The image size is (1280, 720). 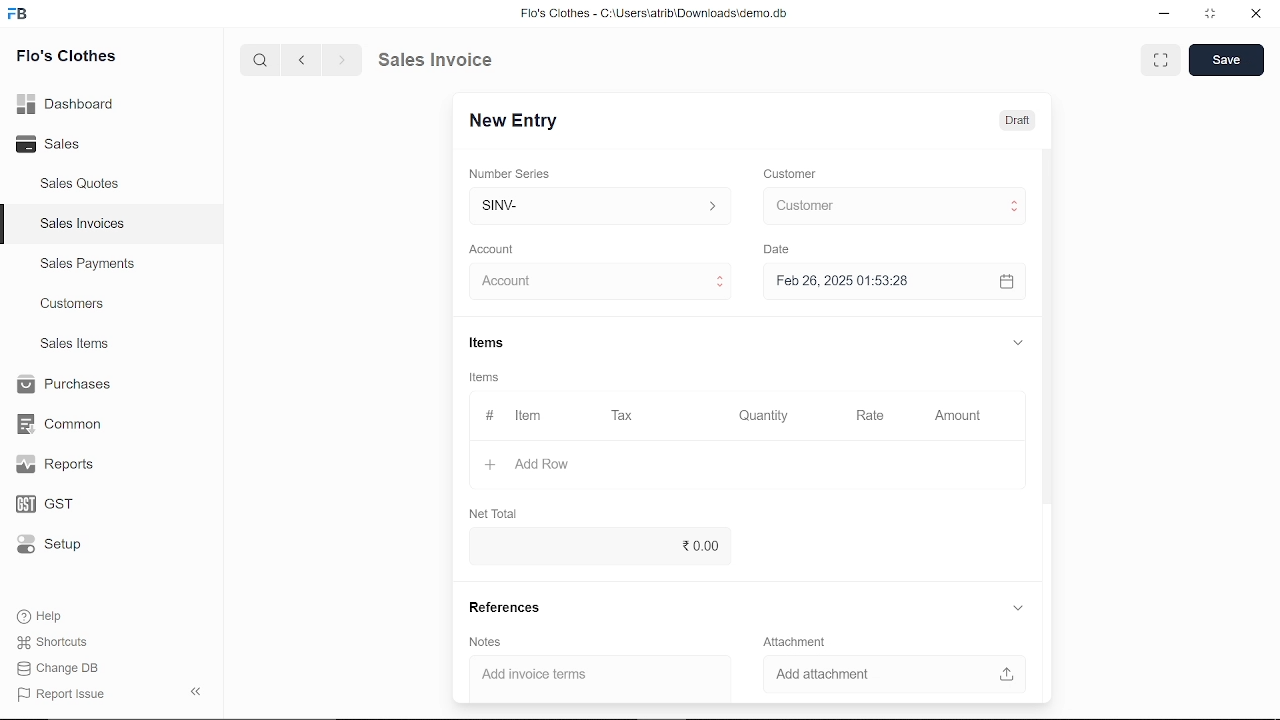 I want to click on Setup, so click(x=63, y=546).